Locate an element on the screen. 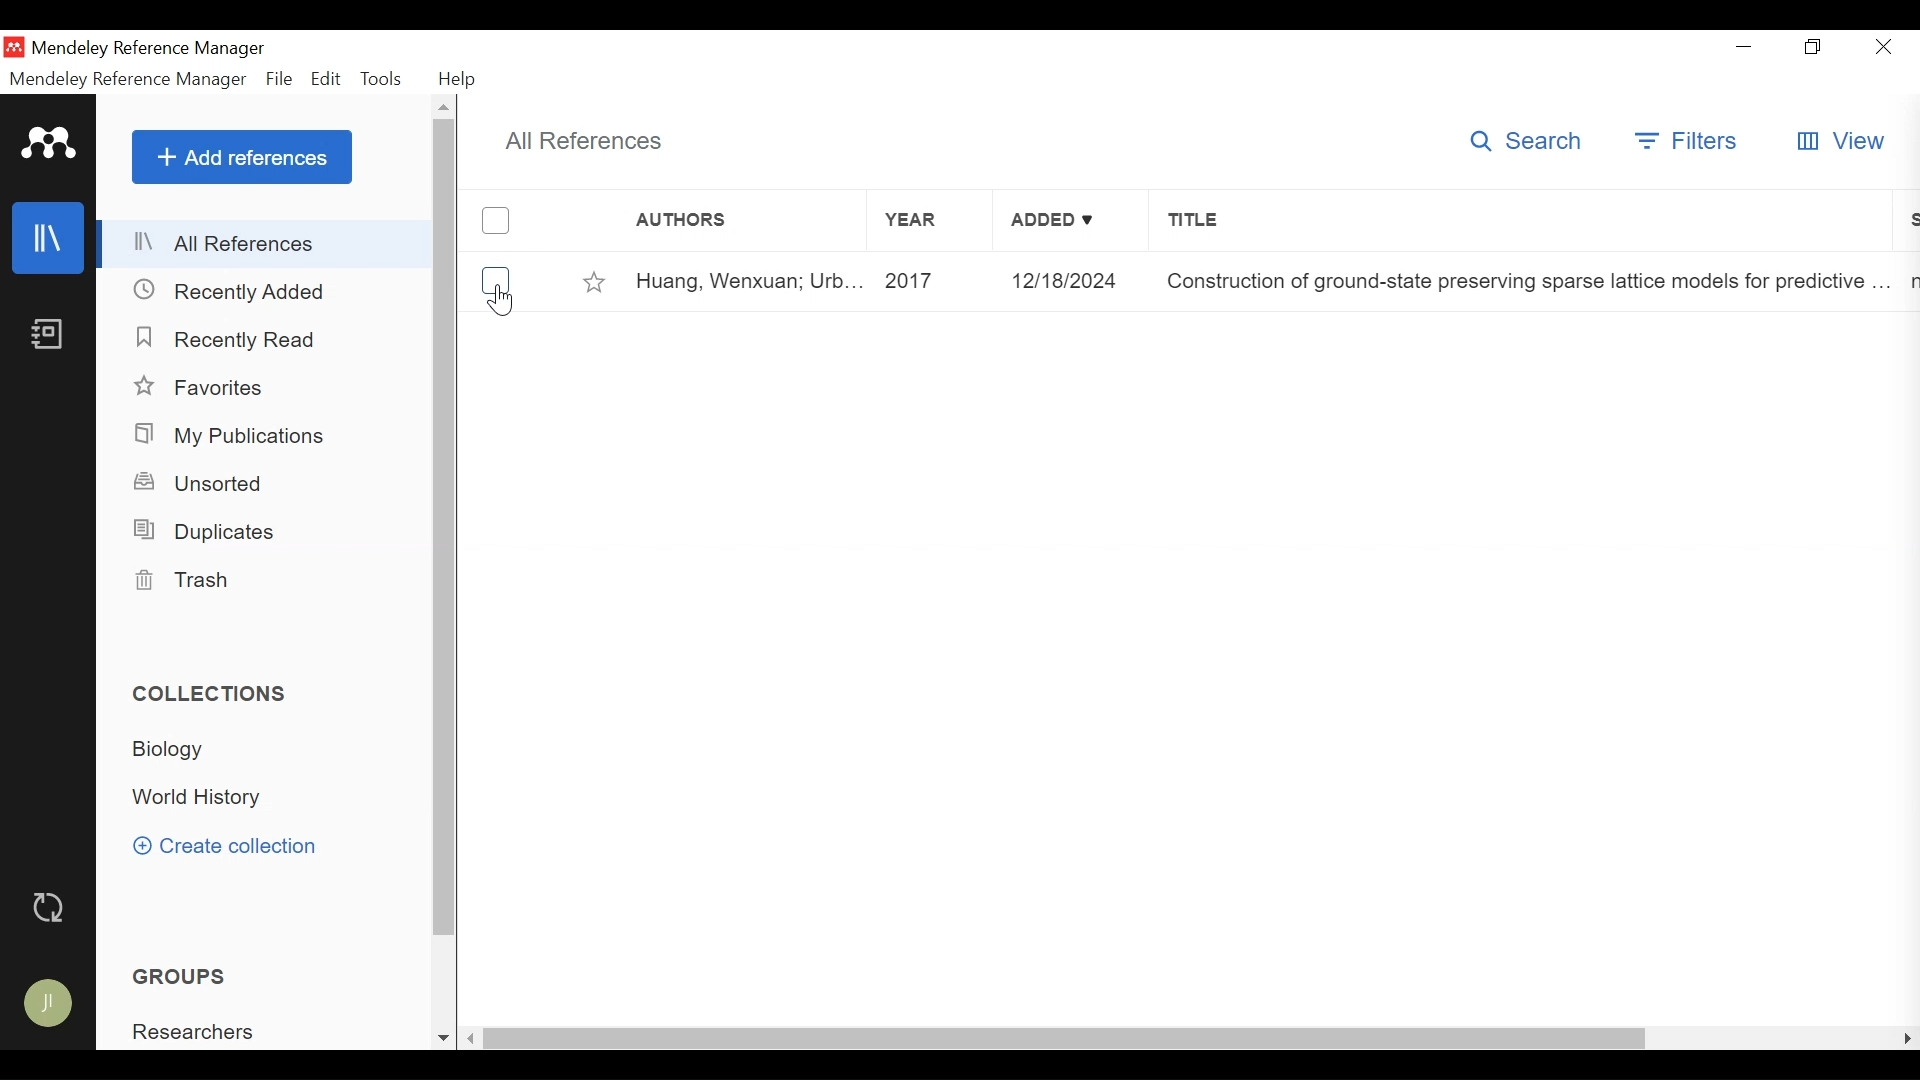 This screenshot has width=1920, height=1080. Title is located at coordinates (1527, 282).